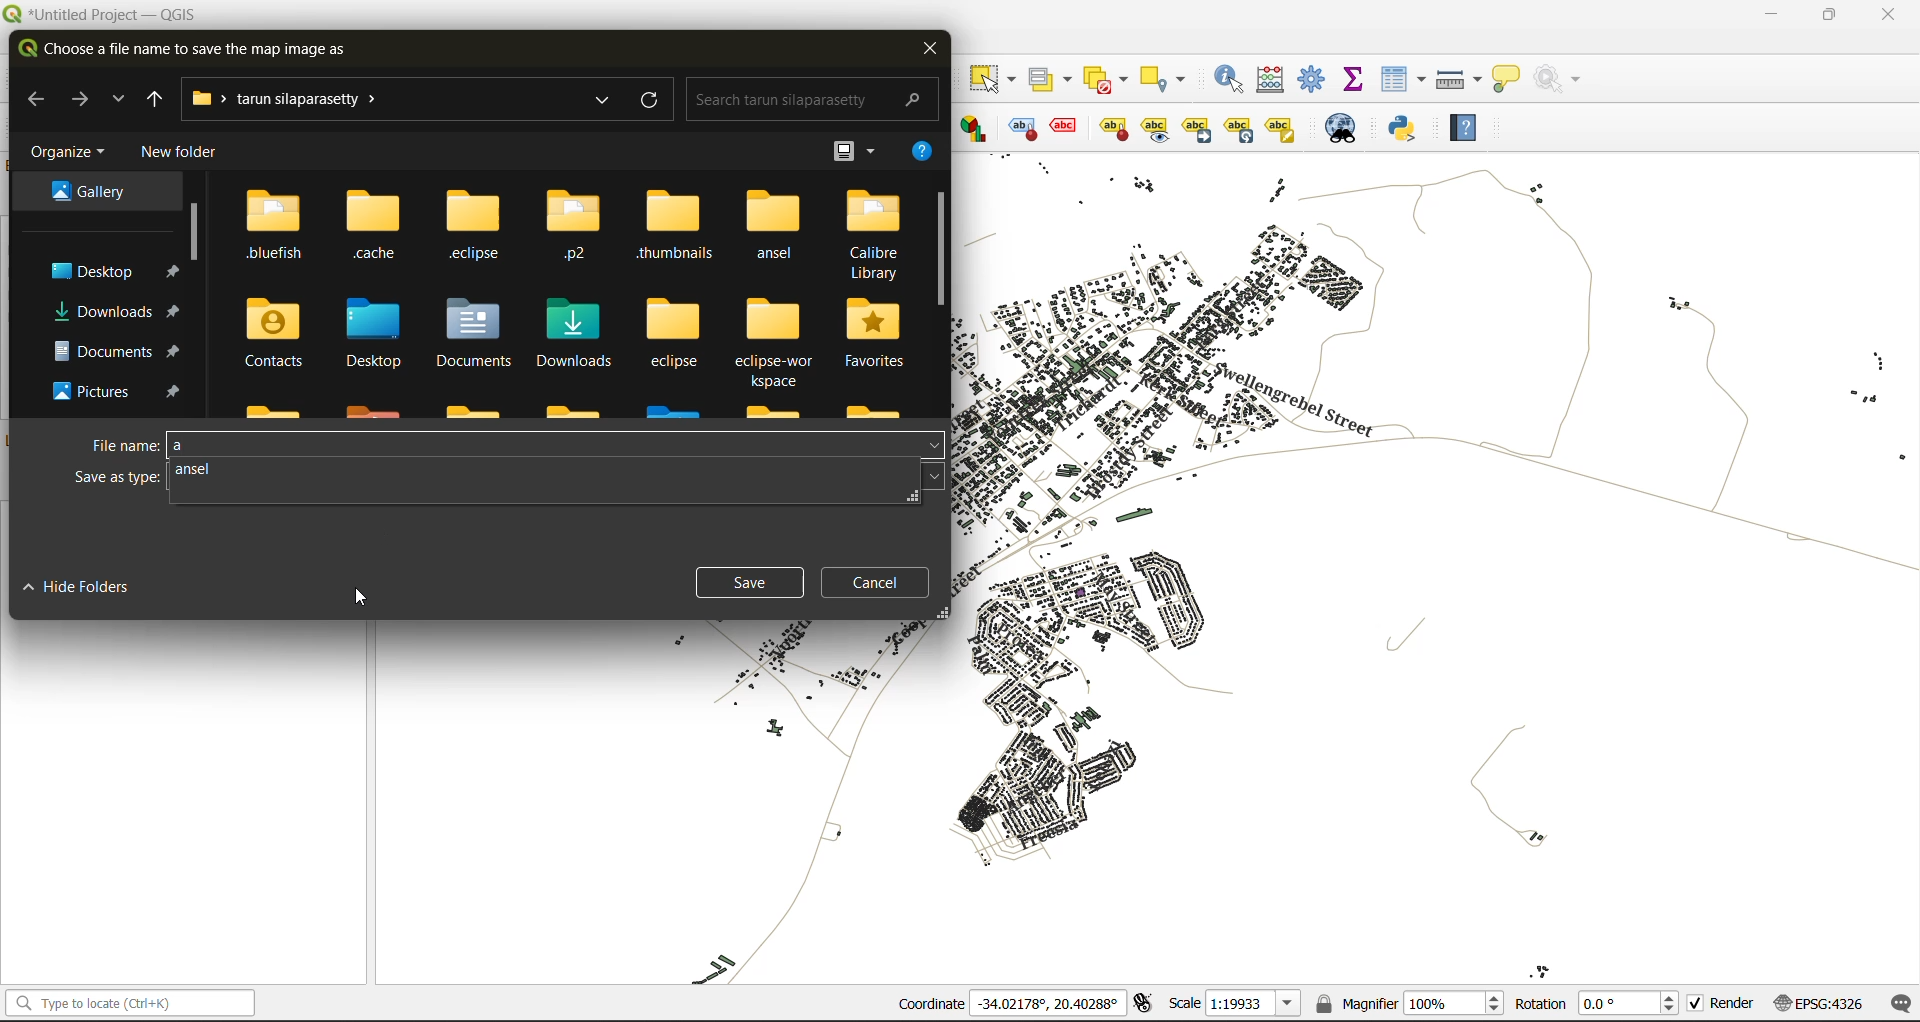  Describe the element at coordinates (1472, 127) in the screenshot. I see `help` at that location.